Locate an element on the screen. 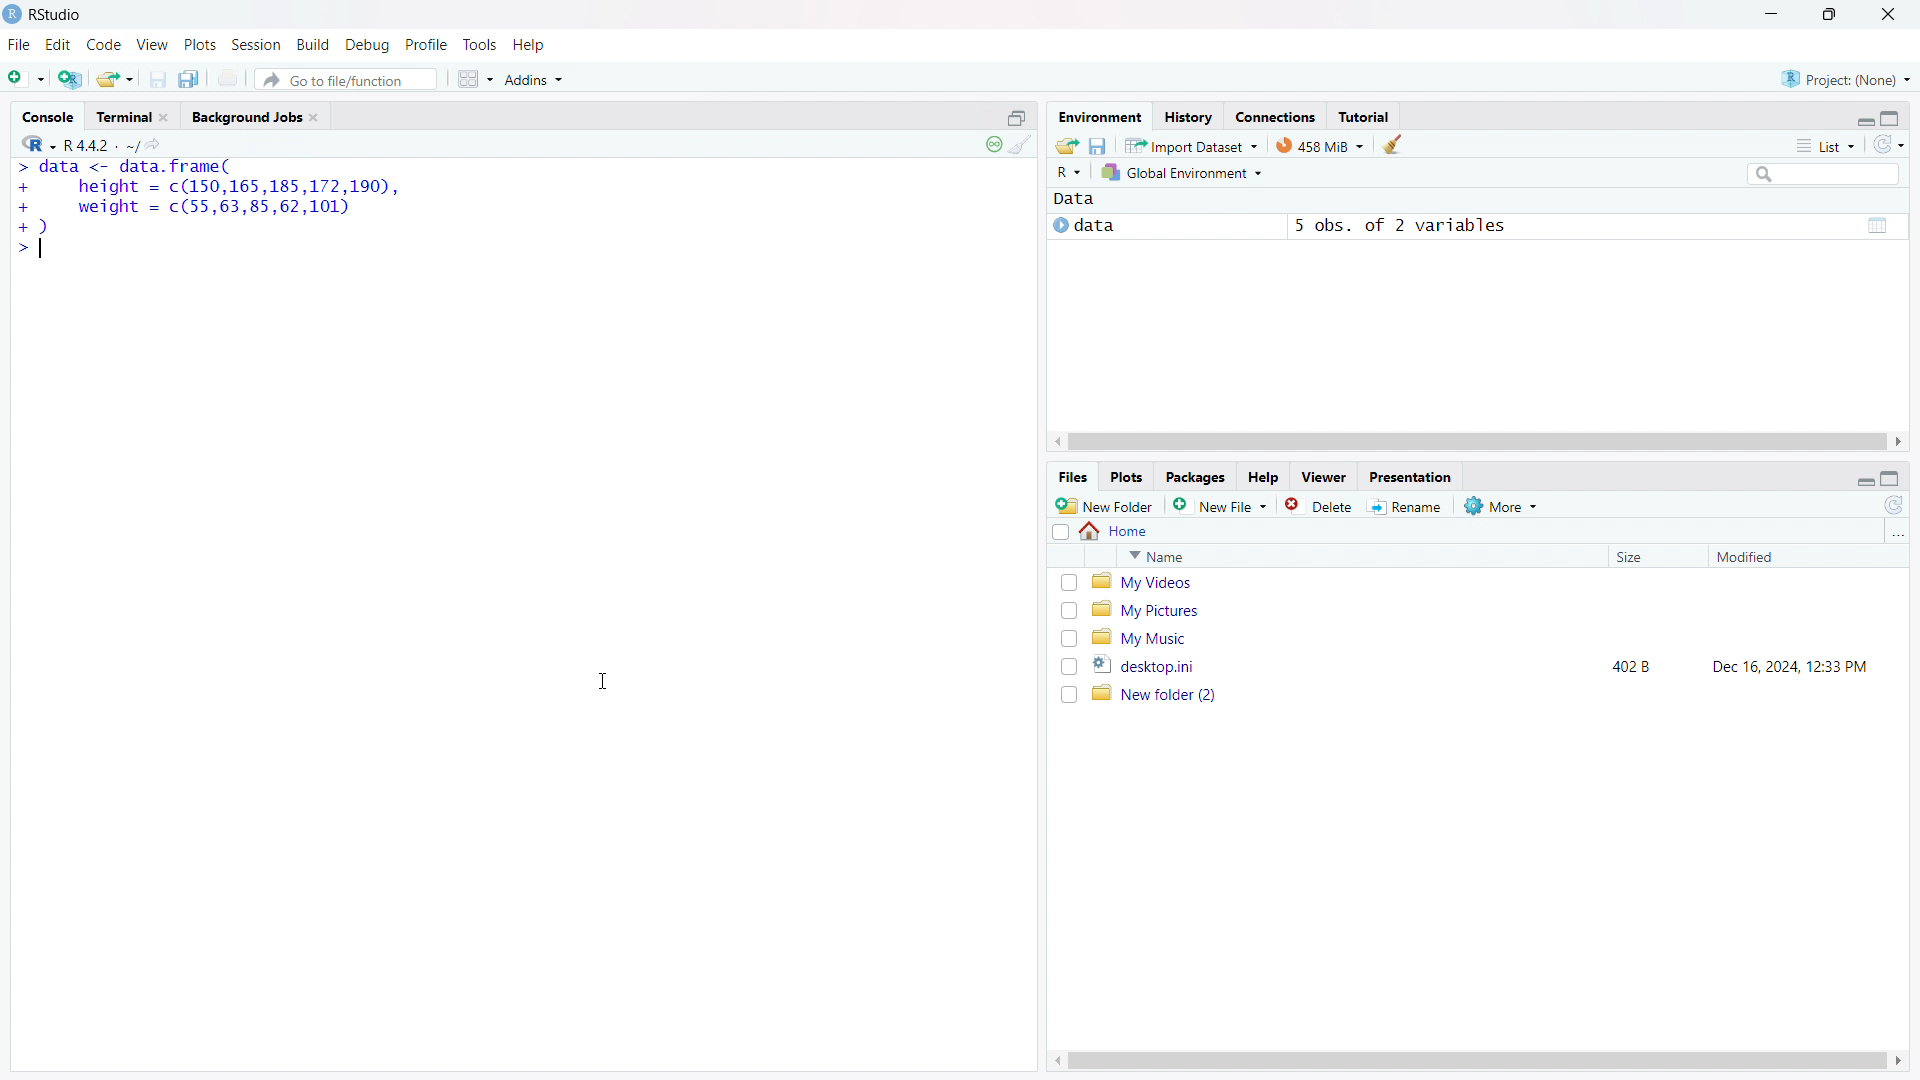 The height and width of the screenshot is (1080, 1920). console is located at coordinates (48, 117).